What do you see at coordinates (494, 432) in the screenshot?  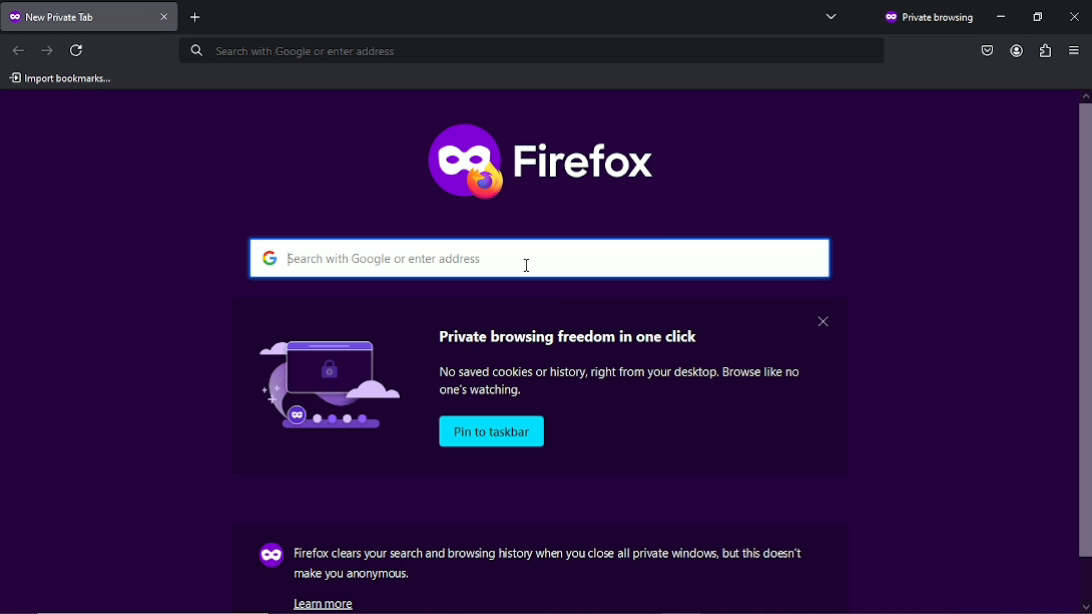 I see `pin to taskbar` at bounding box center [494, 432].